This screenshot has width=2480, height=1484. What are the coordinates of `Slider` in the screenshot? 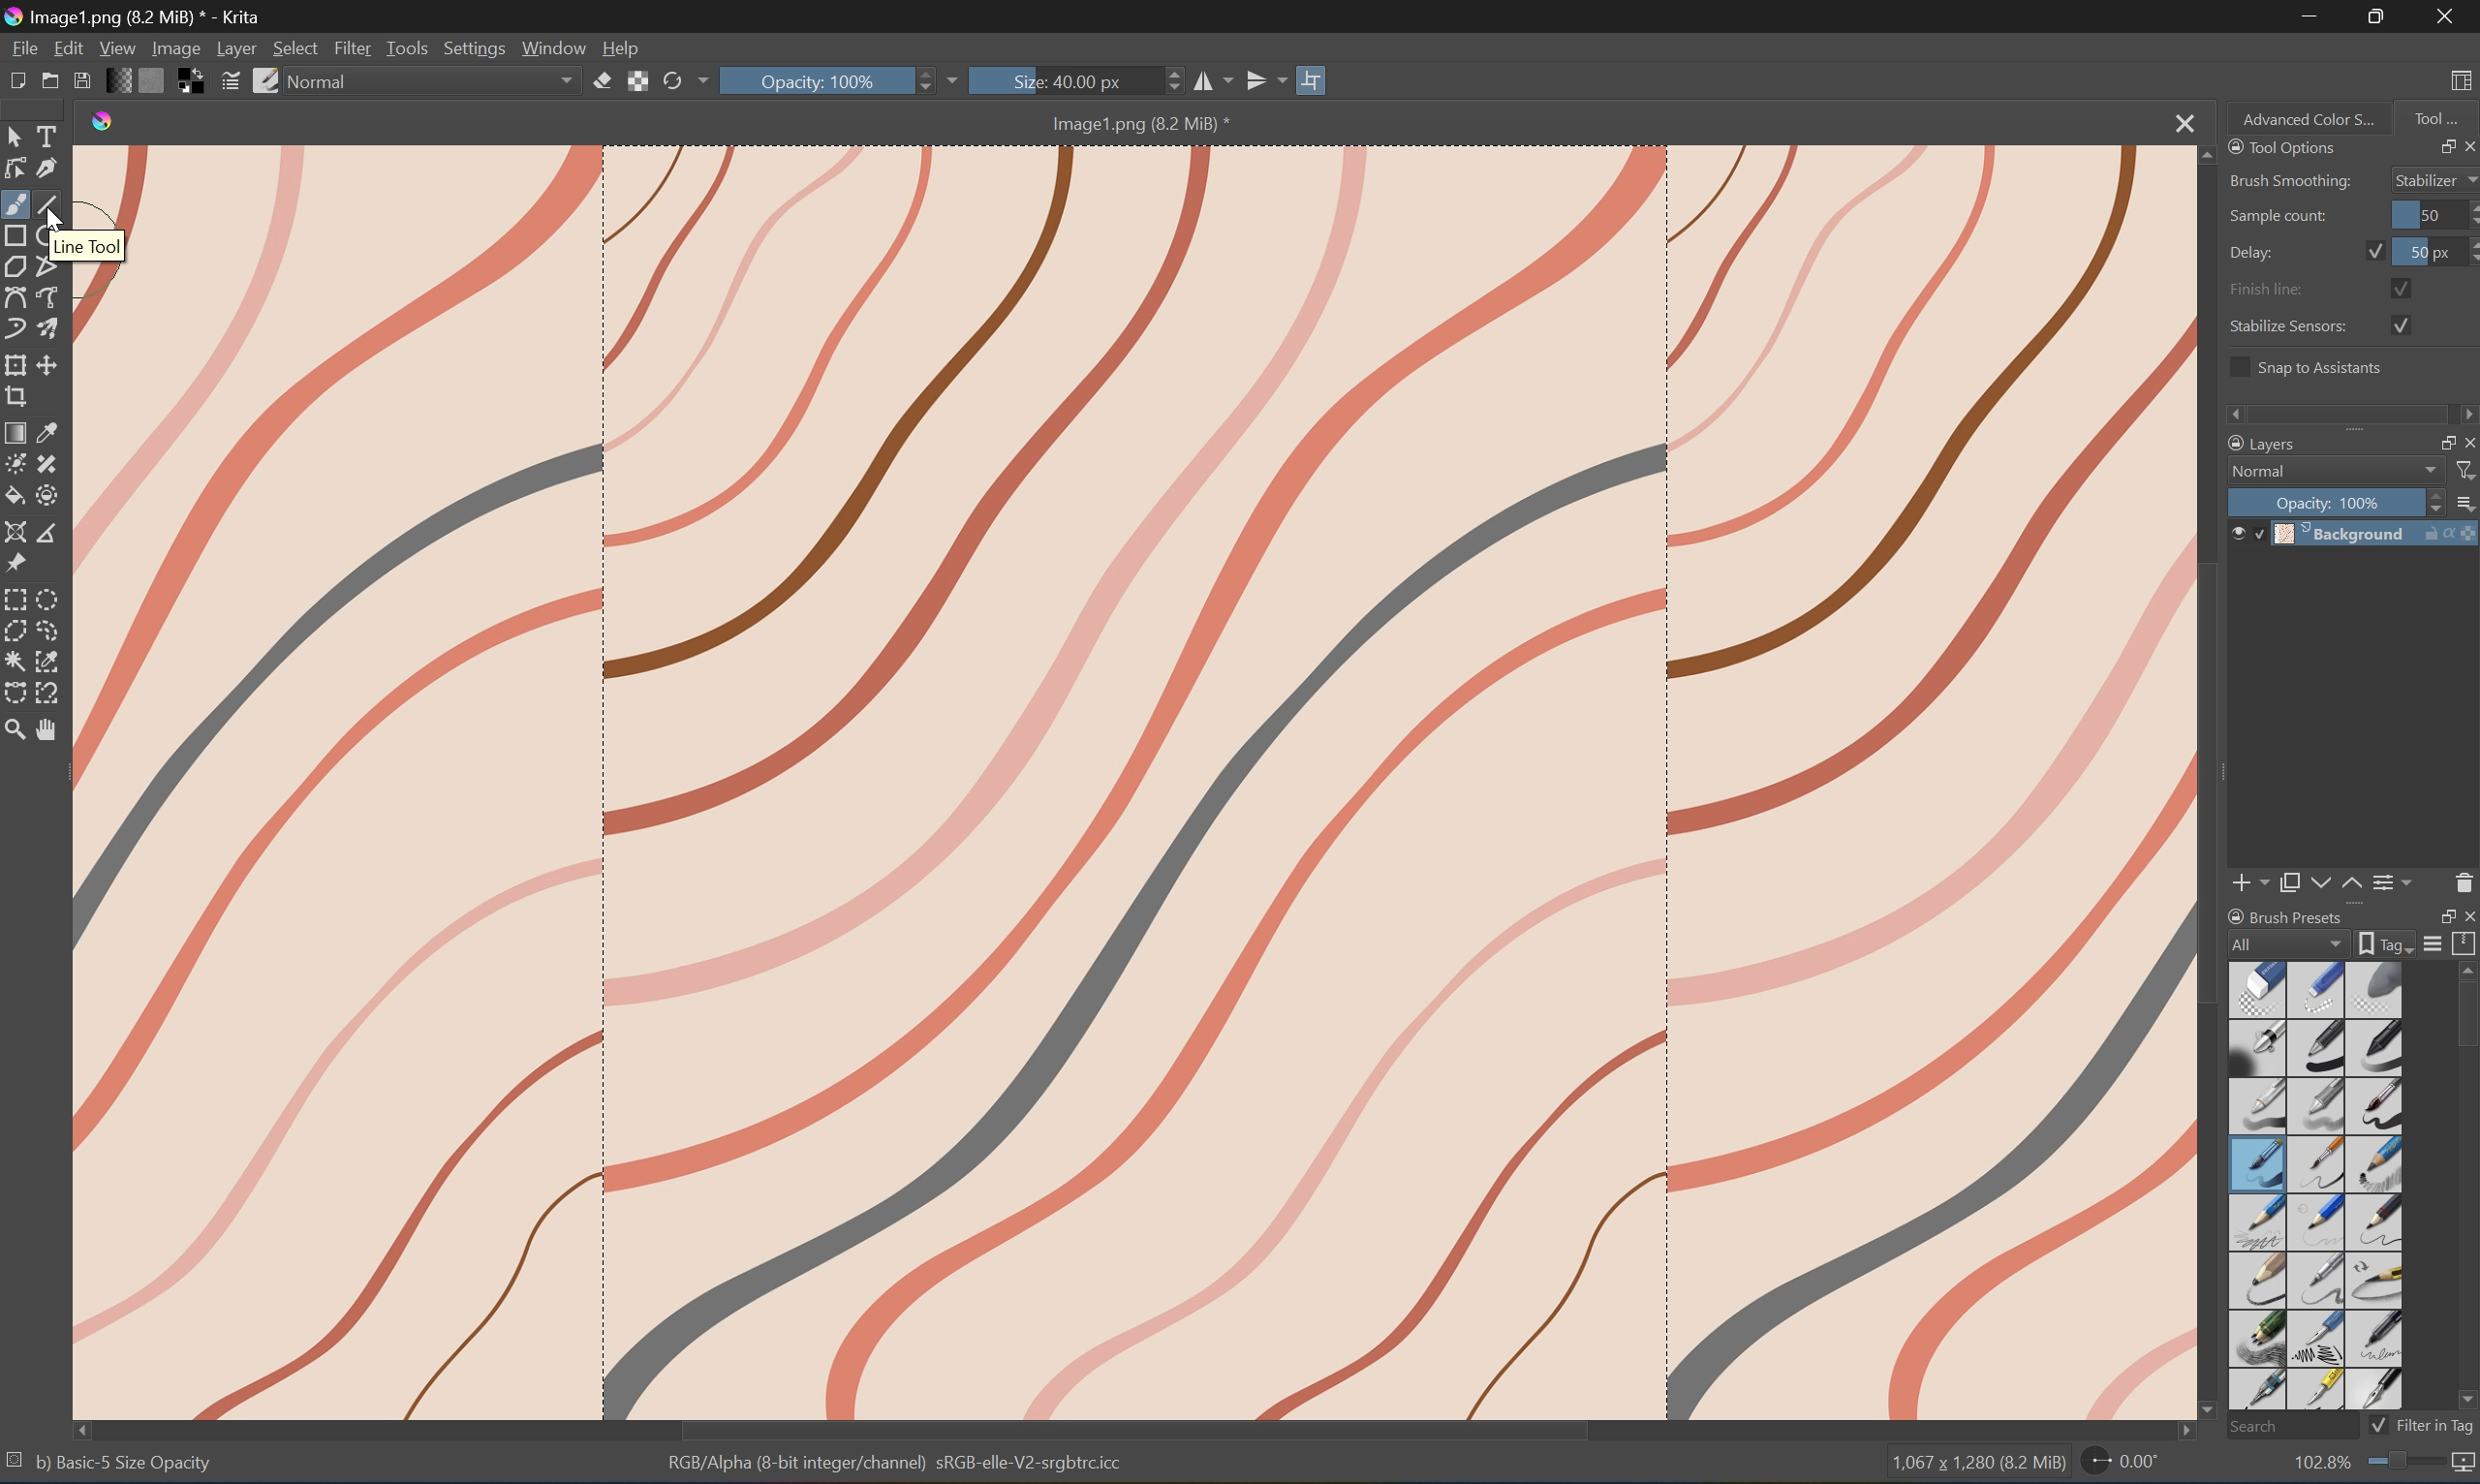 It's located at (2465, 252).